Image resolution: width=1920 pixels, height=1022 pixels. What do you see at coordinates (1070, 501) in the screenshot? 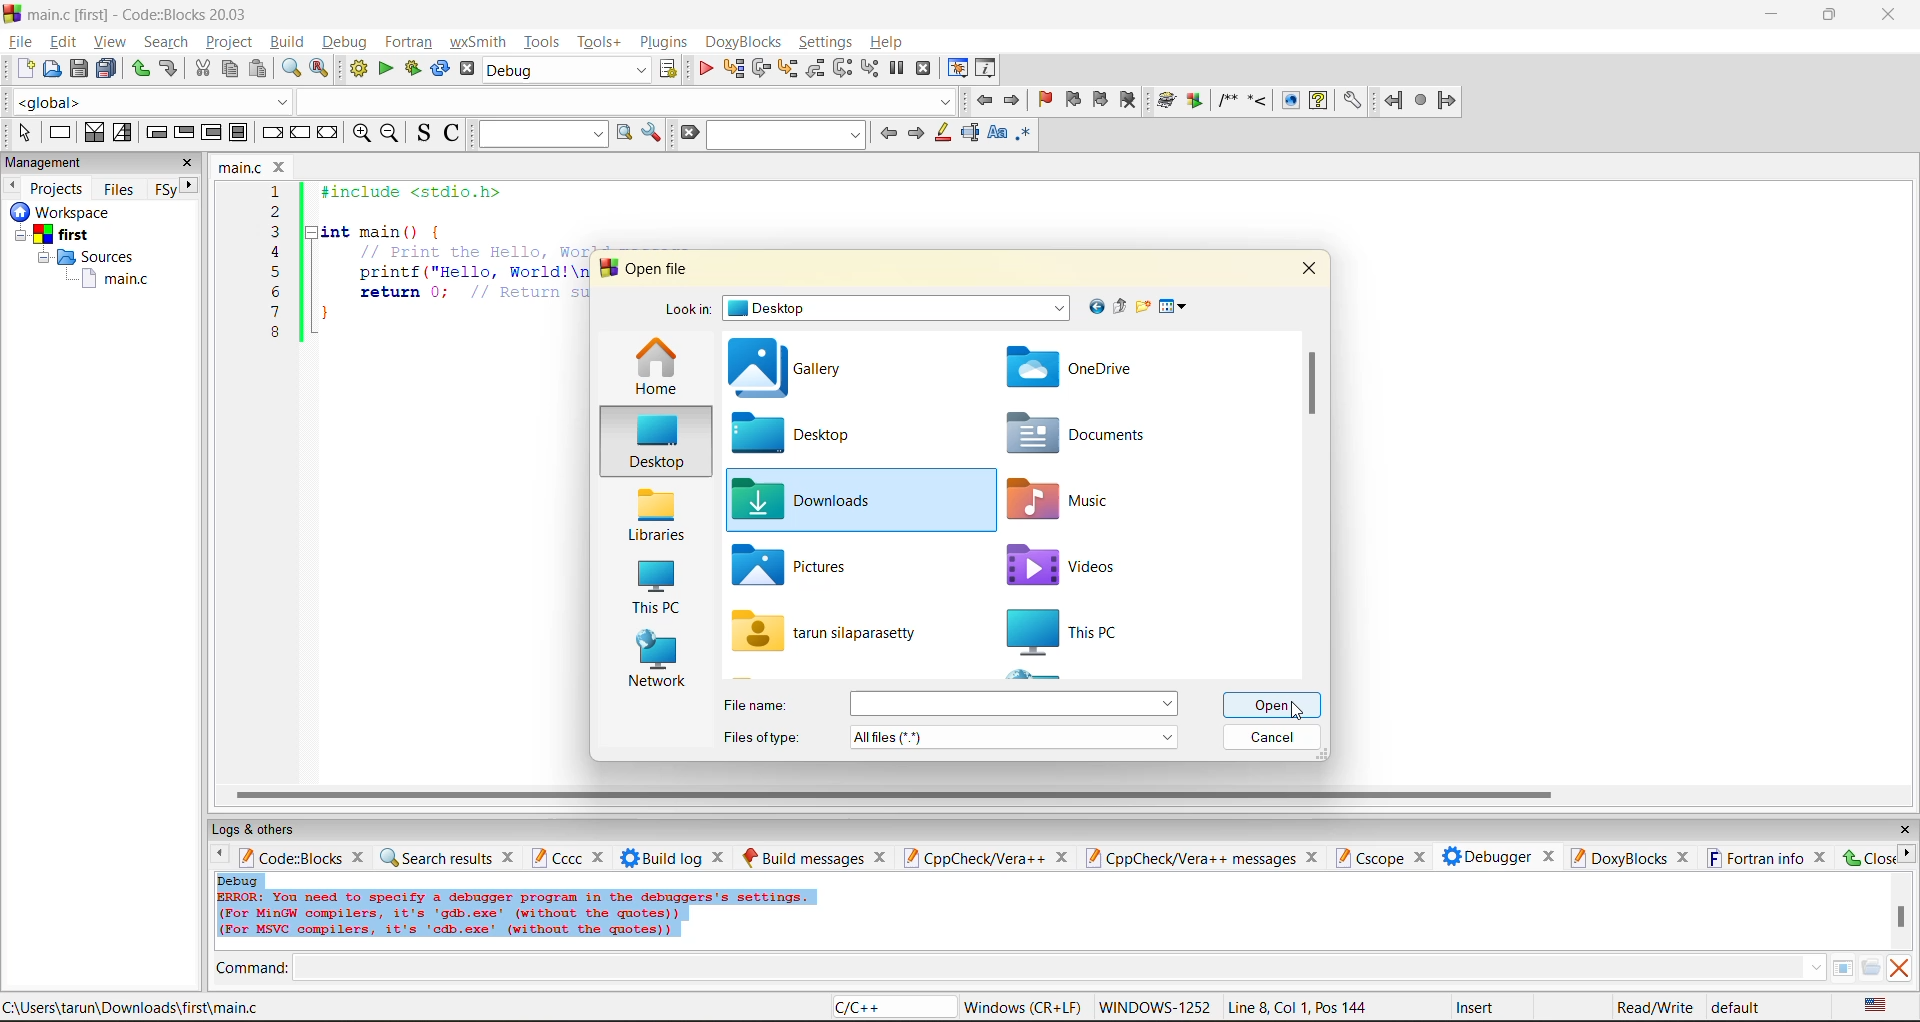
I see `music` at bounding box center [1070, 501].